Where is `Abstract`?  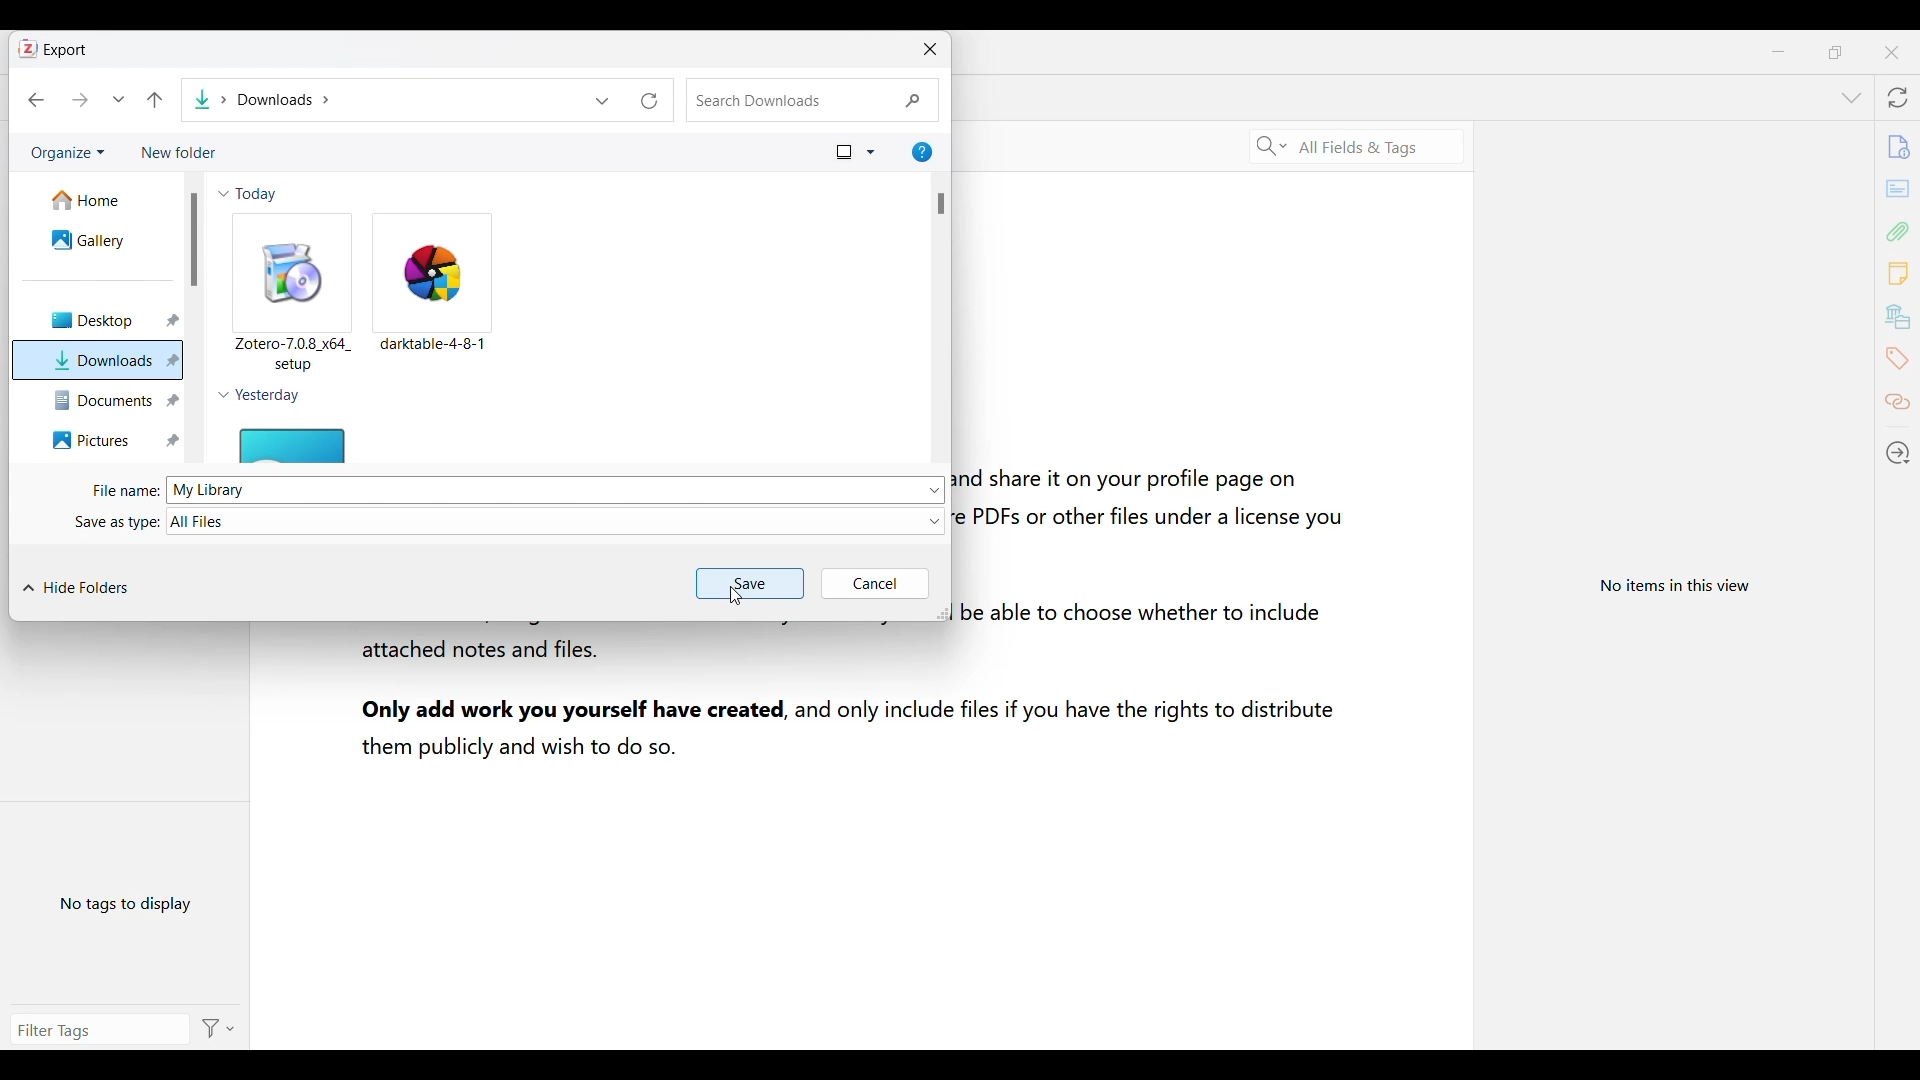
Abstract is located at coordinates (1898, 188).